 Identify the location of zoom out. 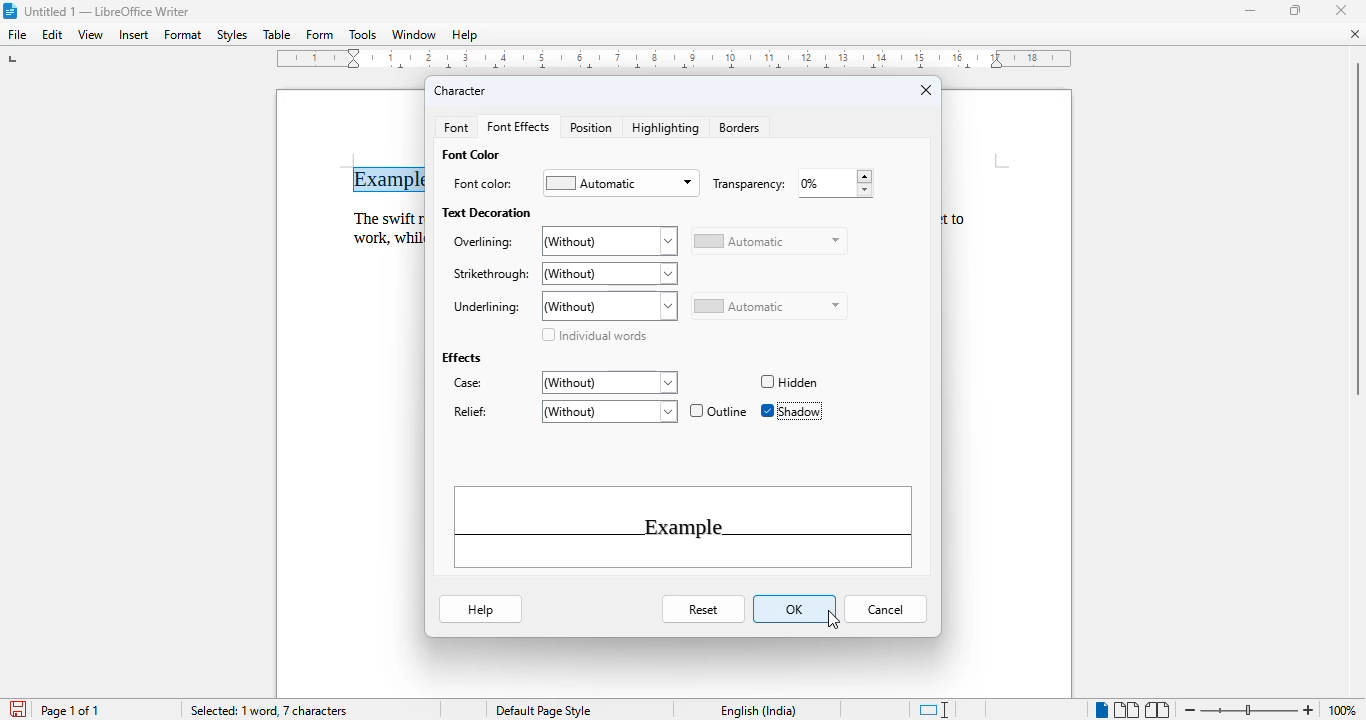
(1190, 710).